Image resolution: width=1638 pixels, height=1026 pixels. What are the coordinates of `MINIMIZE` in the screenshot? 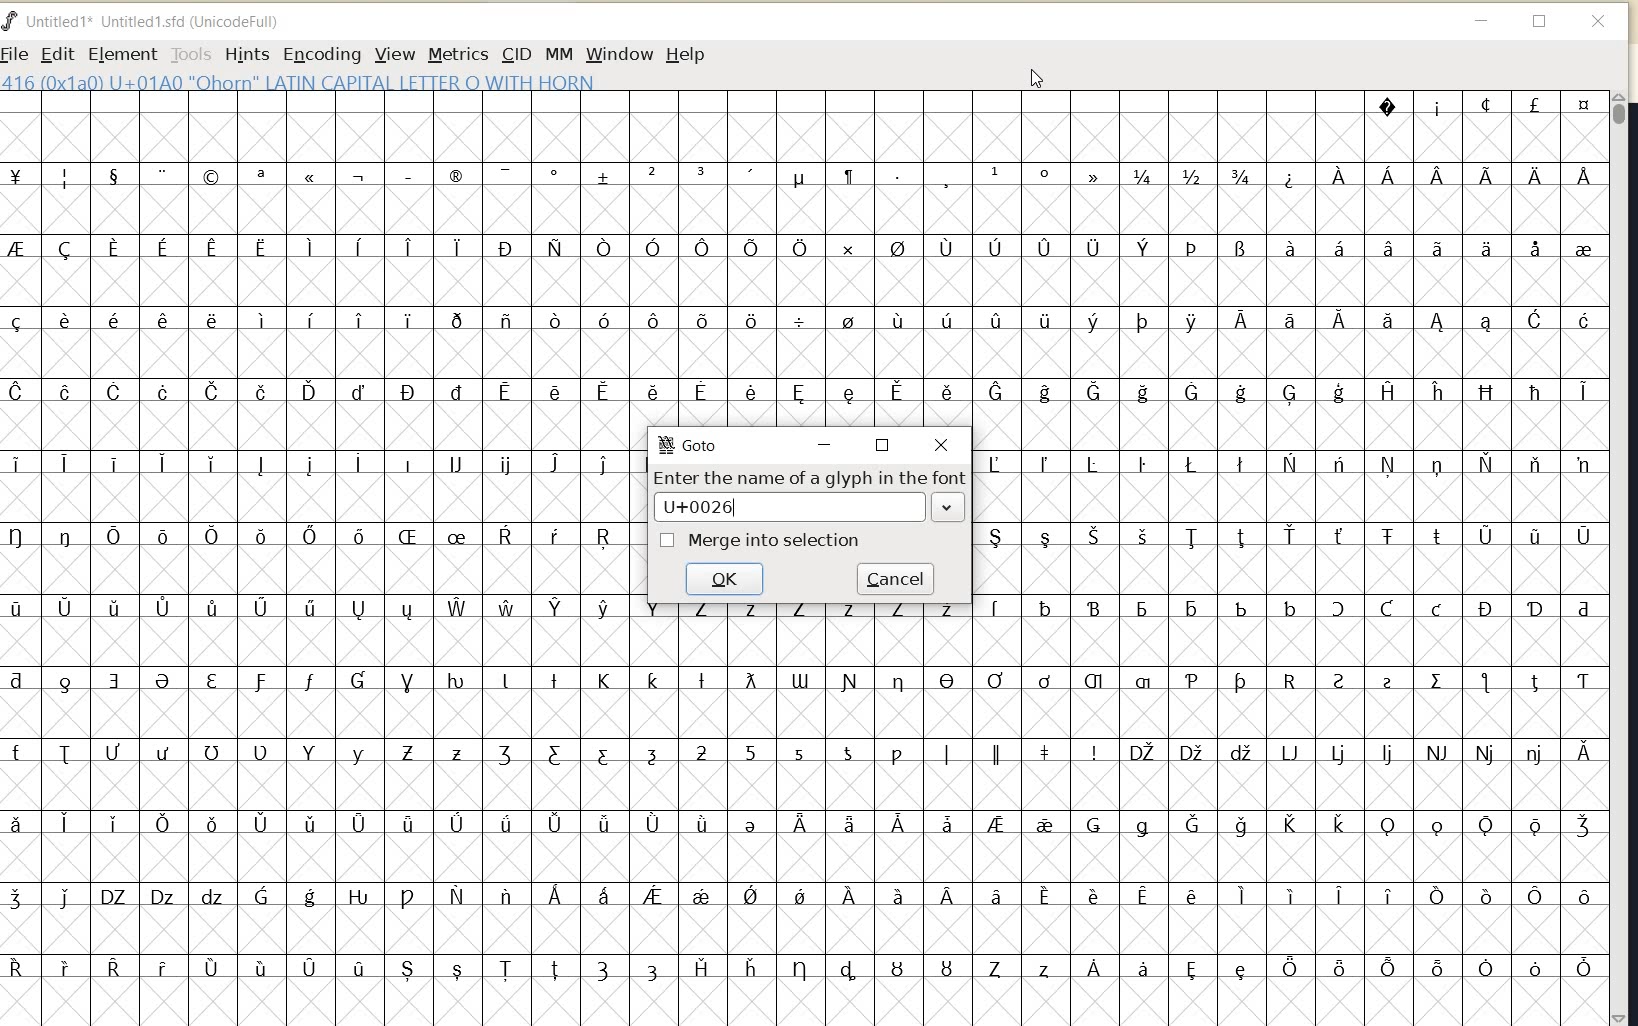 It's located at (1483, 20).